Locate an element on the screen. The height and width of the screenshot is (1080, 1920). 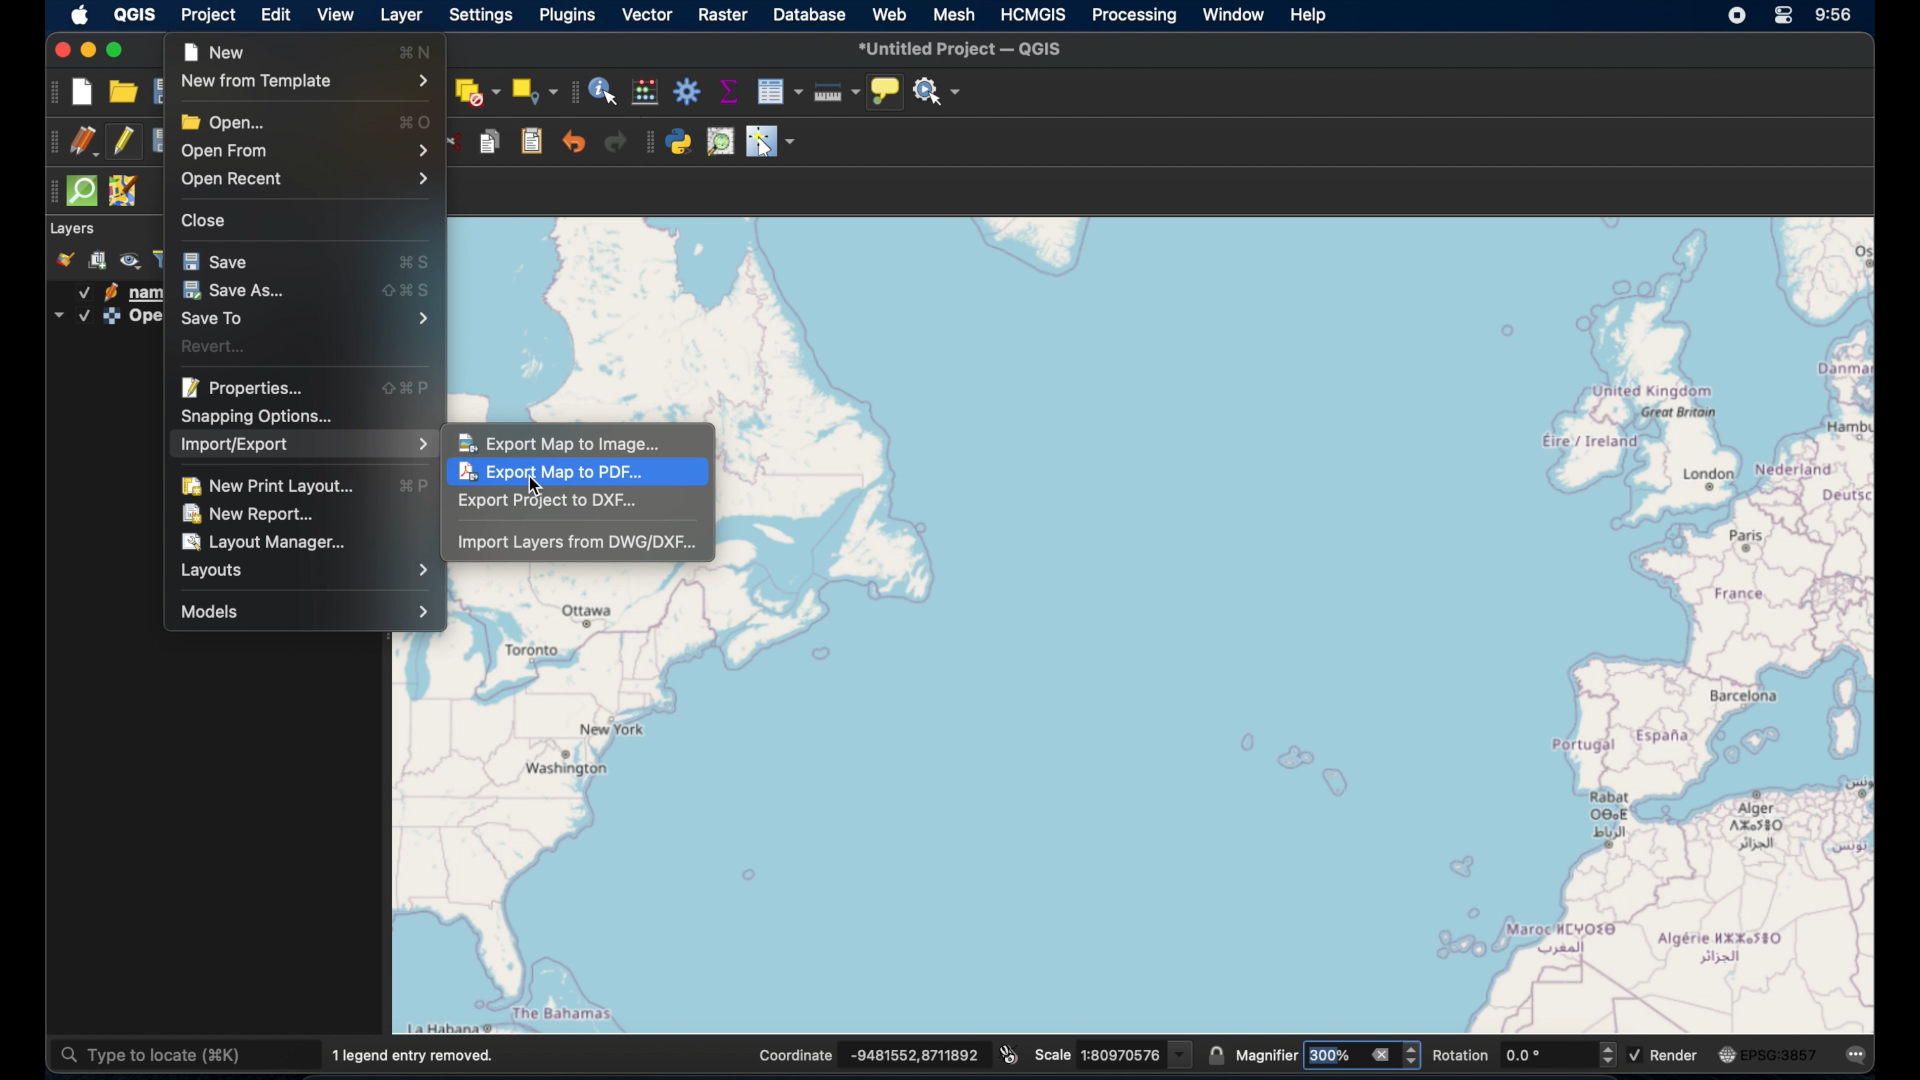
add group is located at coordinates (101, 260).